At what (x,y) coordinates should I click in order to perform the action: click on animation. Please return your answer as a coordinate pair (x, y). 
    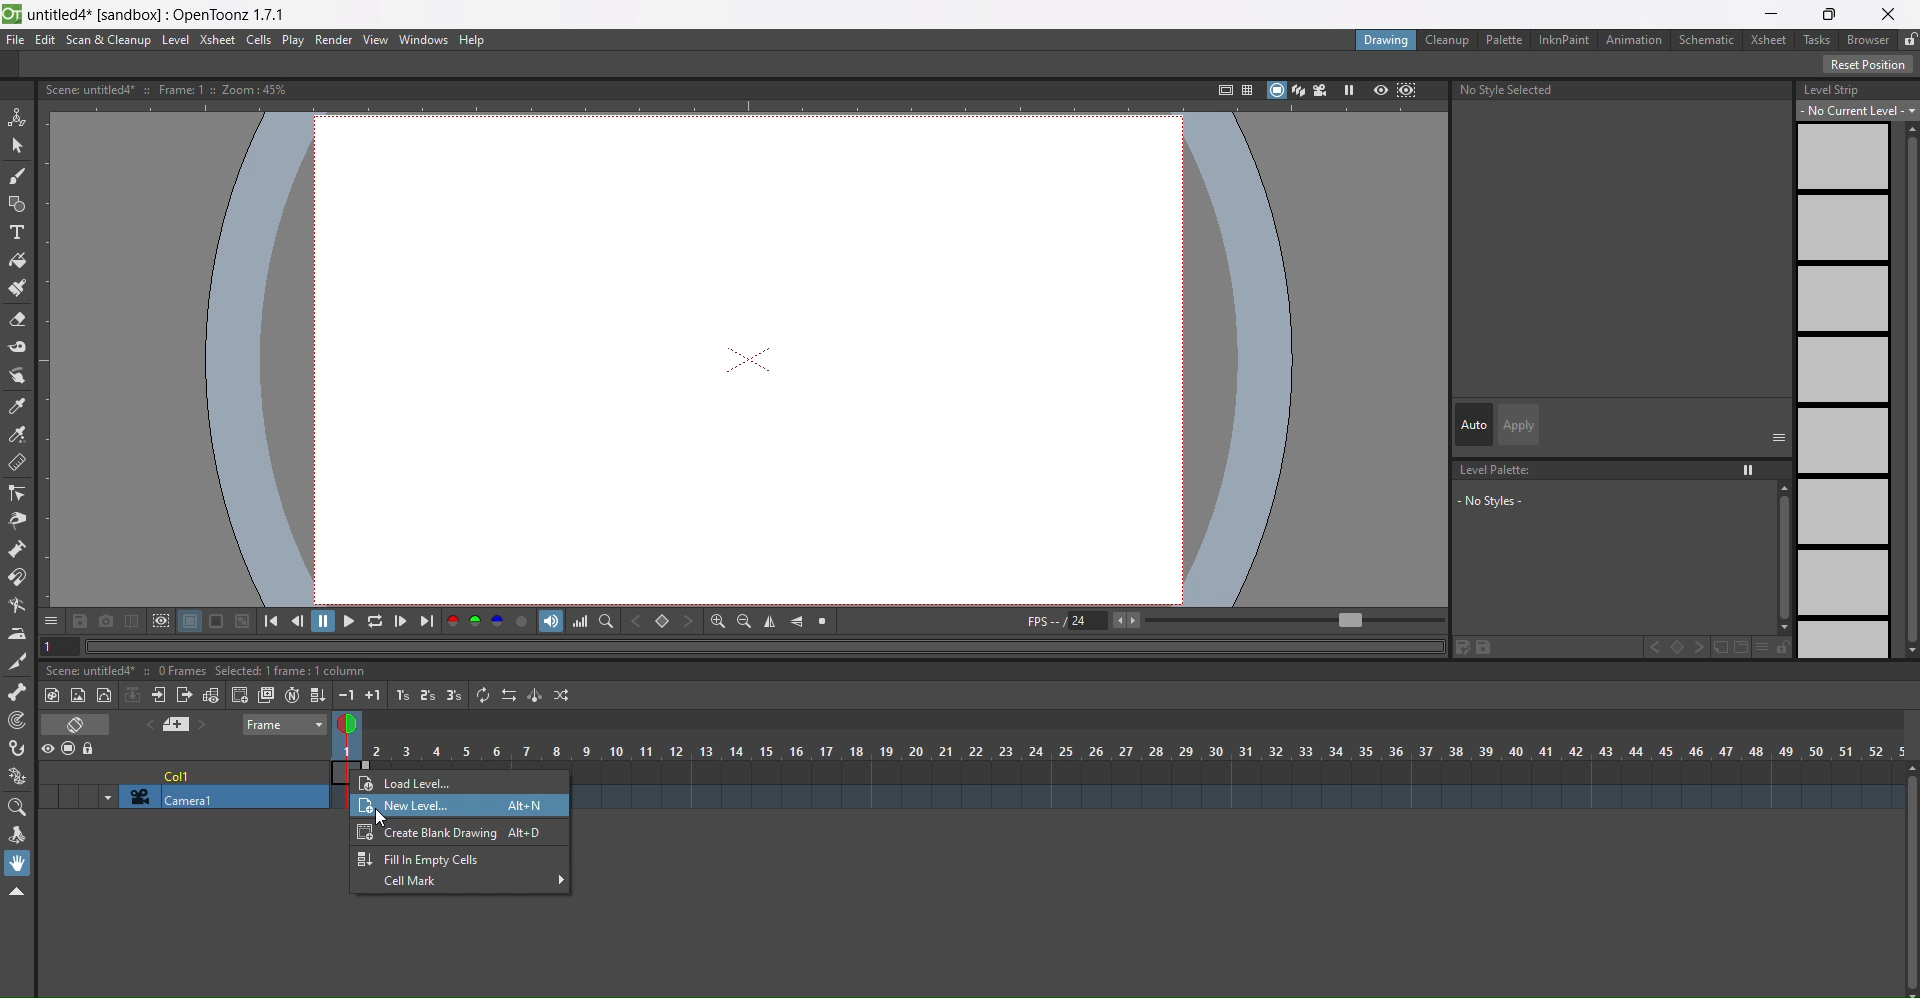
    Looking at the image, I should click on (1635, 40).